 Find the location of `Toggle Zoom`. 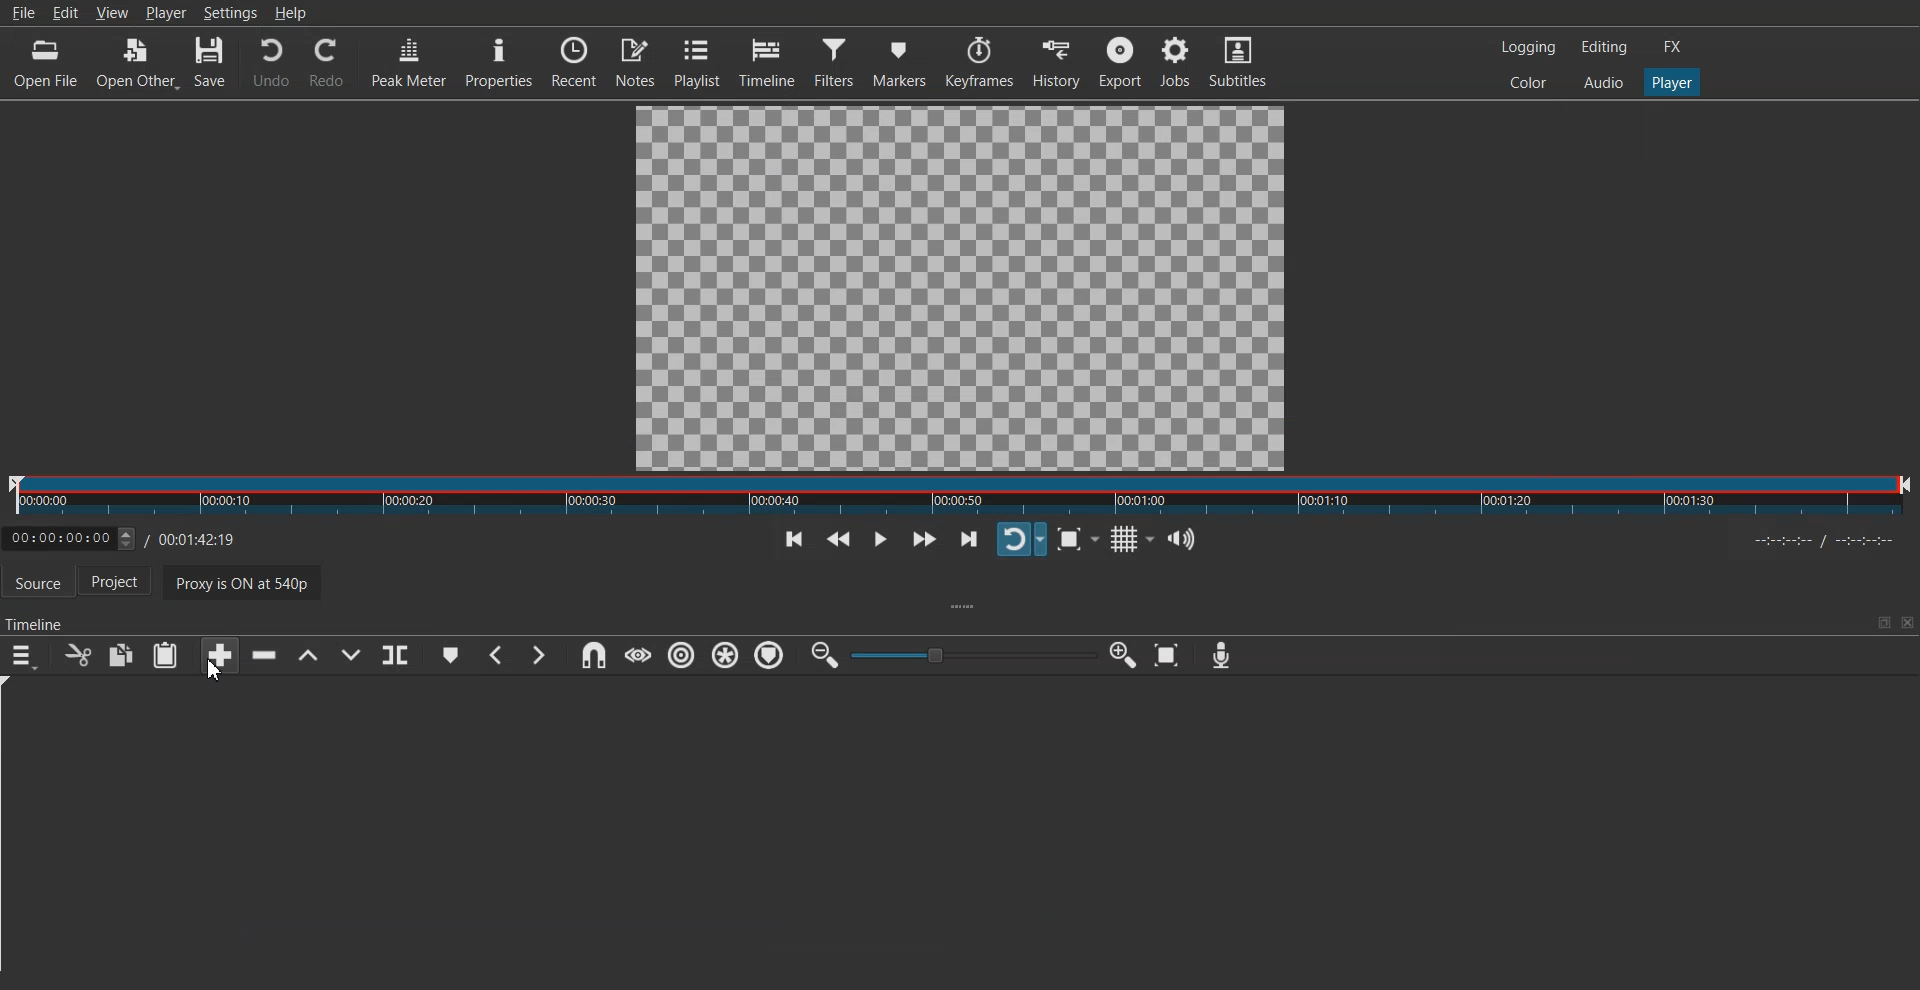

Toggle Zoom is located at coordinates (1072, 540).